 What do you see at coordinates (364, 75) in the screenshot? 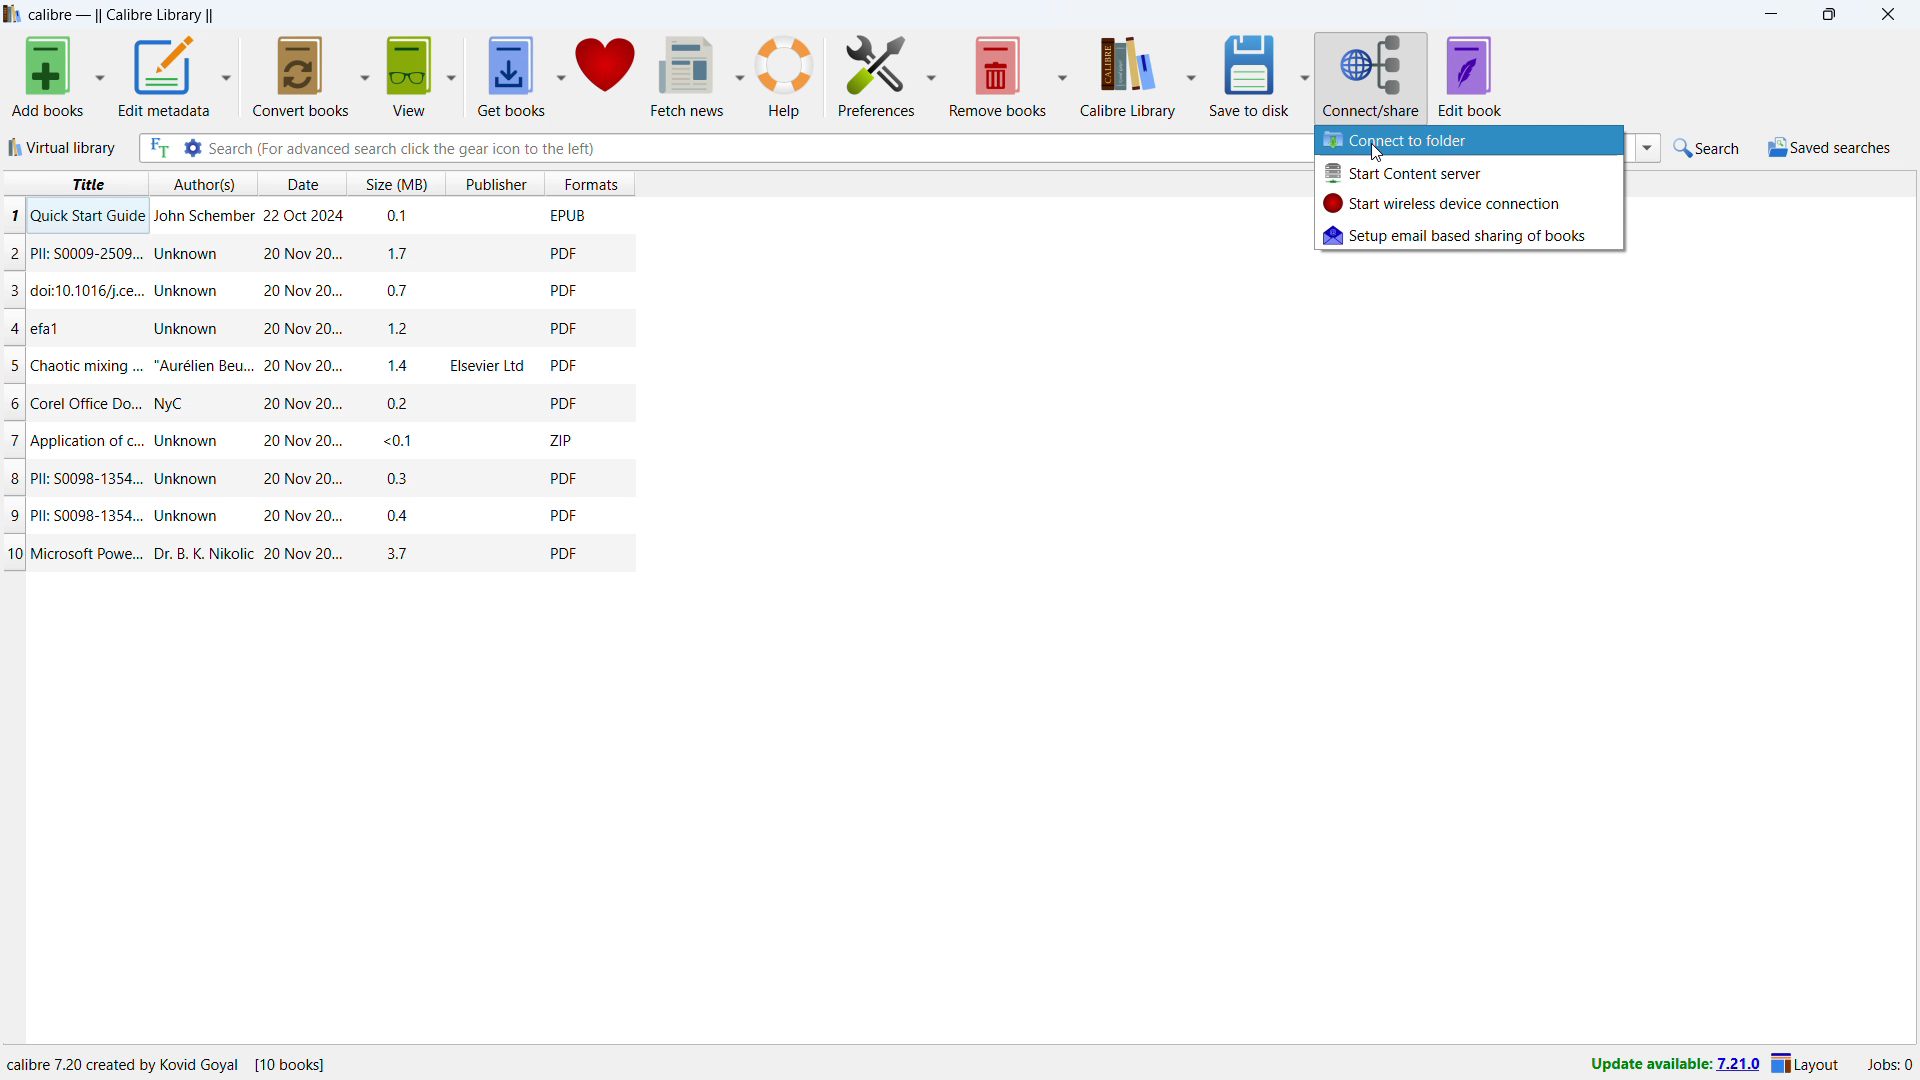
I see `convert books options` at bounding box center [364, 75].